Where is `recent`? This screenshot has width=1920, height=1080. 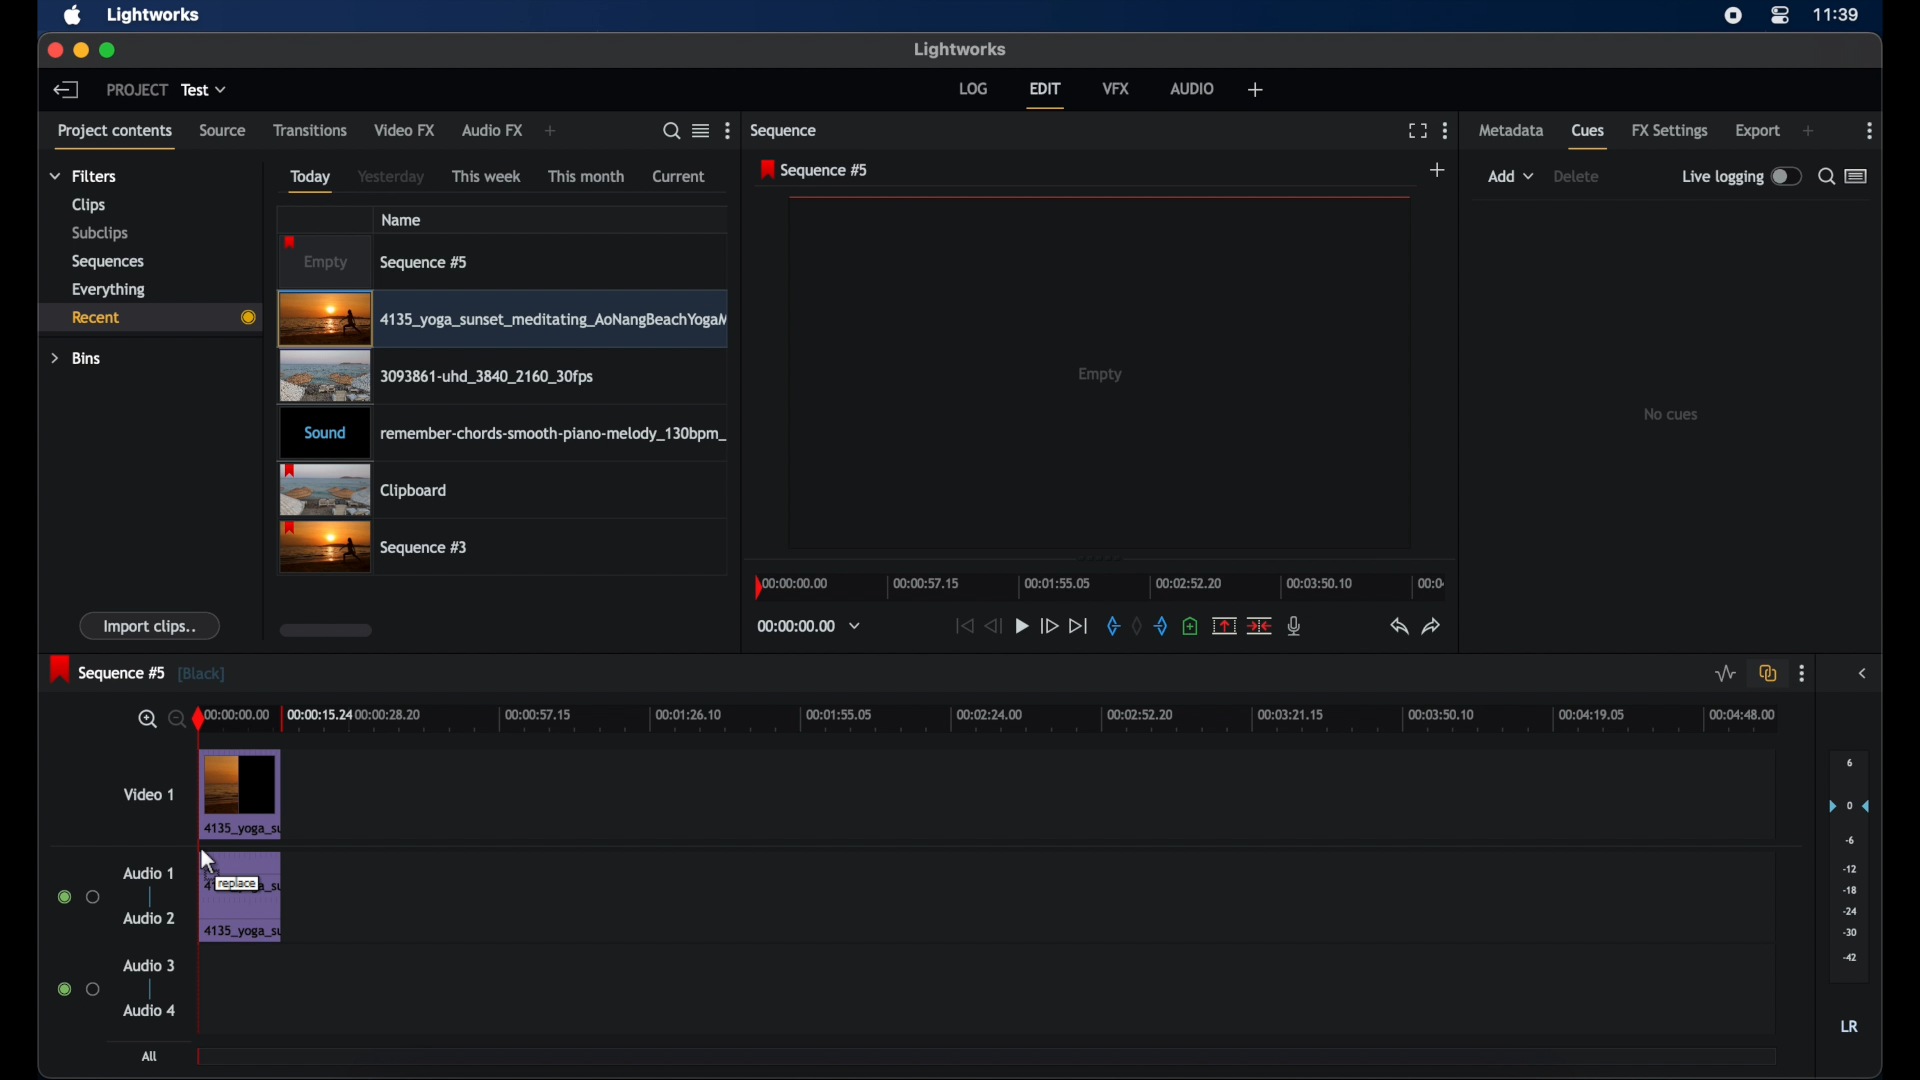 recent is located at coordinates (149, 318).